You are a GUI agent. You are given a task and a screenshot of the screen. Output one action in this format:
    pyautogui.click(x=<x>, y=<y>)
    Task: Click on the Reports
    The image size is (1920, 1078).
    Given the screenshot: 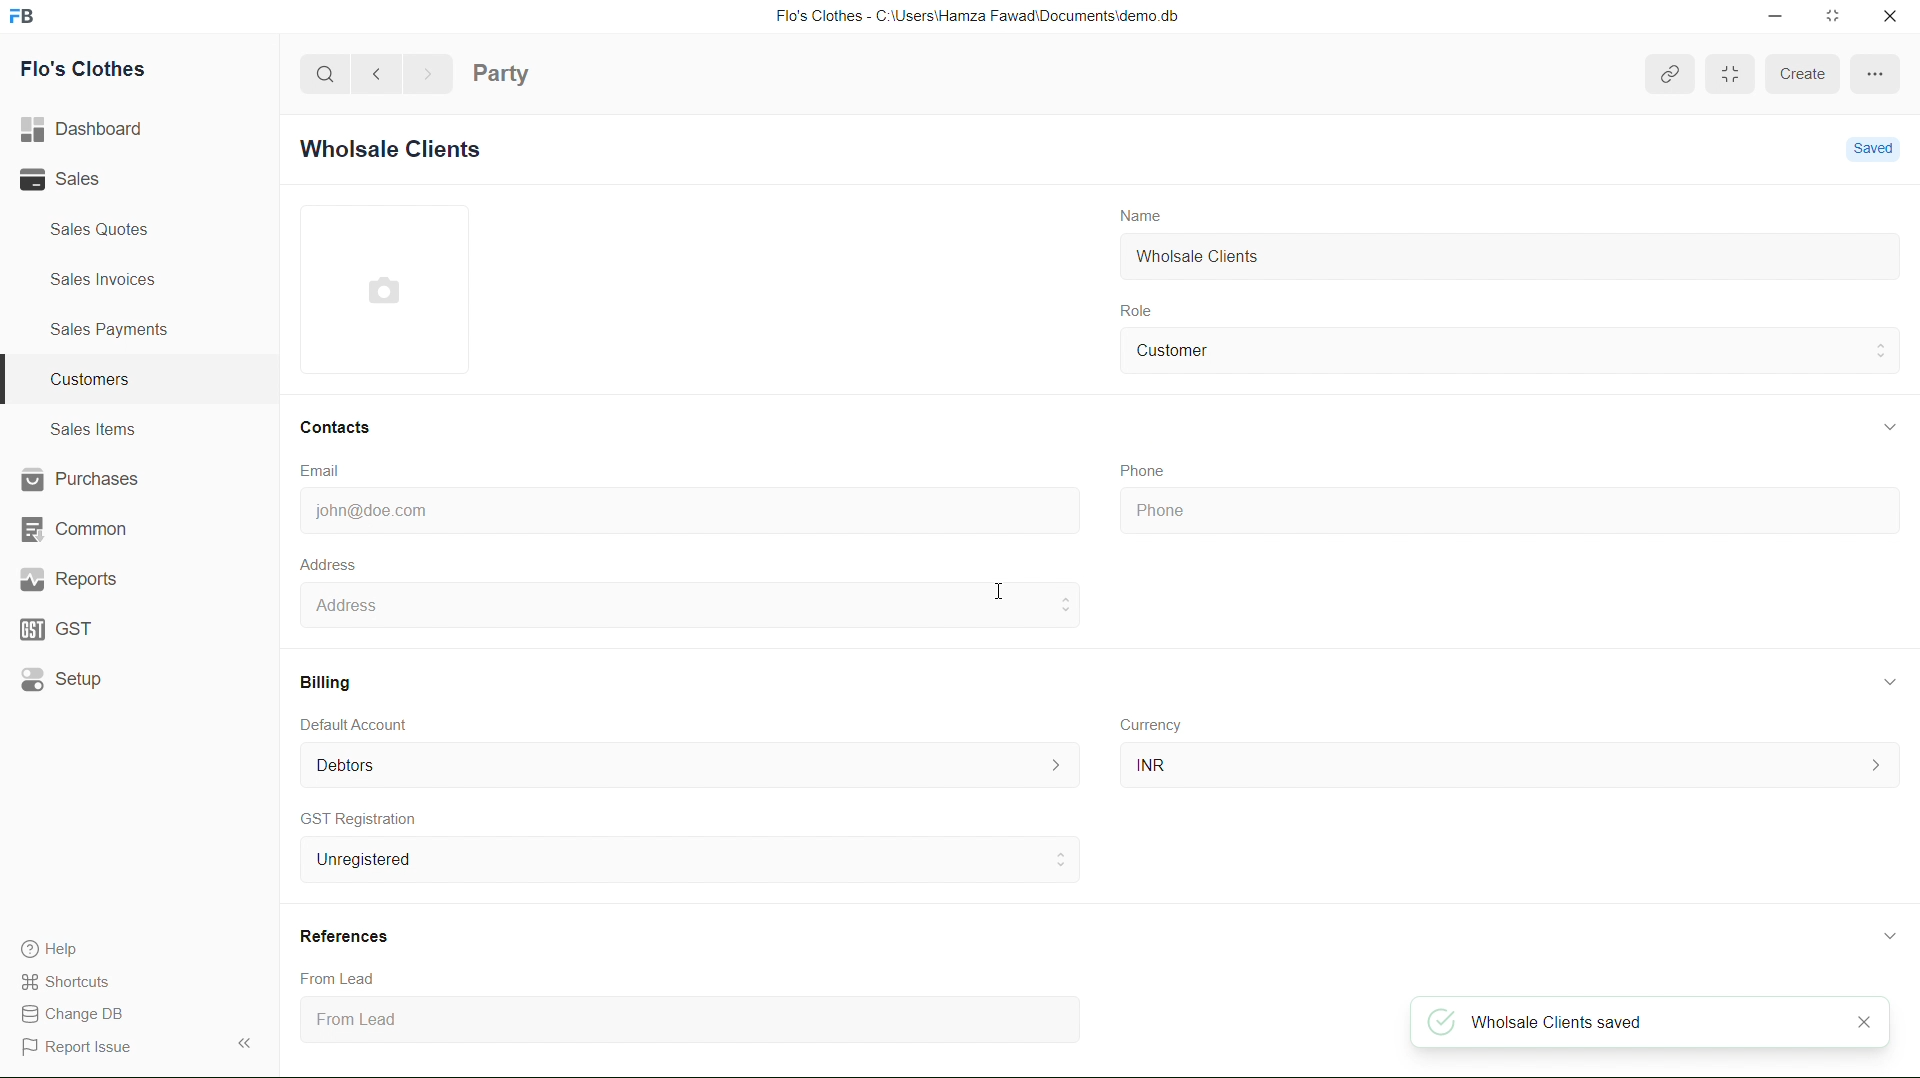 What is the action you would take?
    pyautogui.click(x=70, y=582)
    